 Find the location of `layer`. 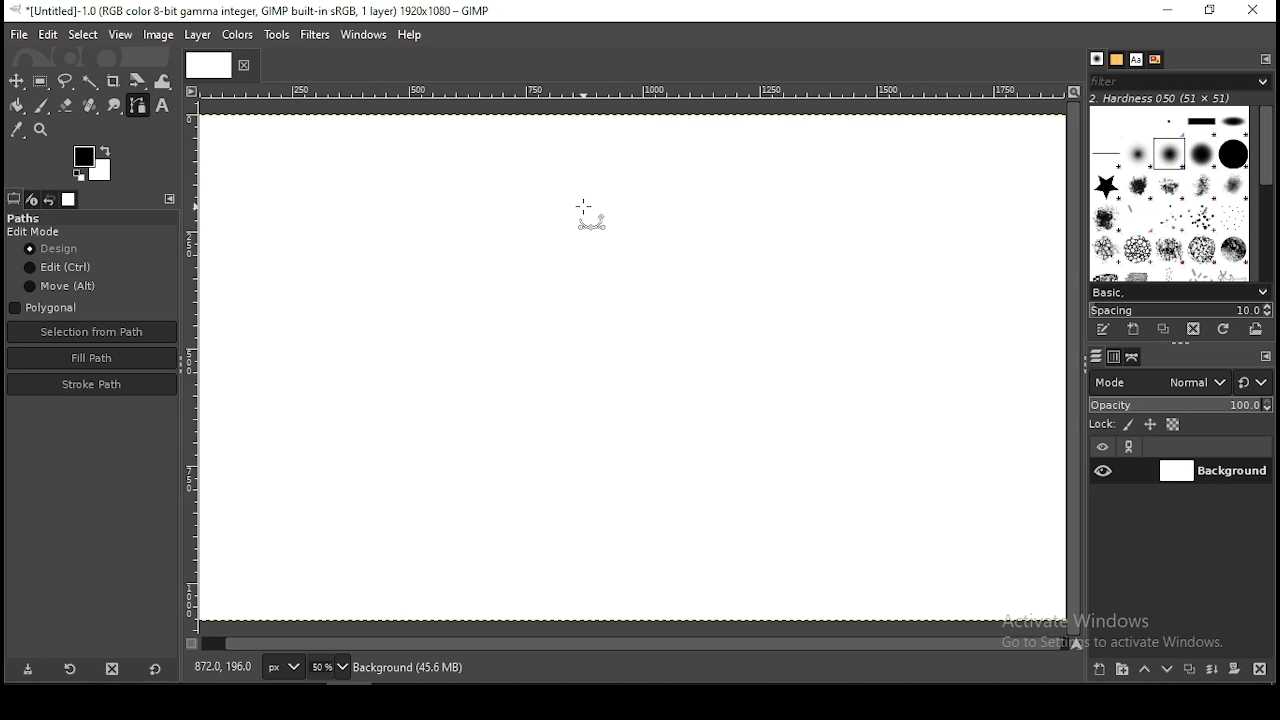

layer is located at coordinates (202, 36).